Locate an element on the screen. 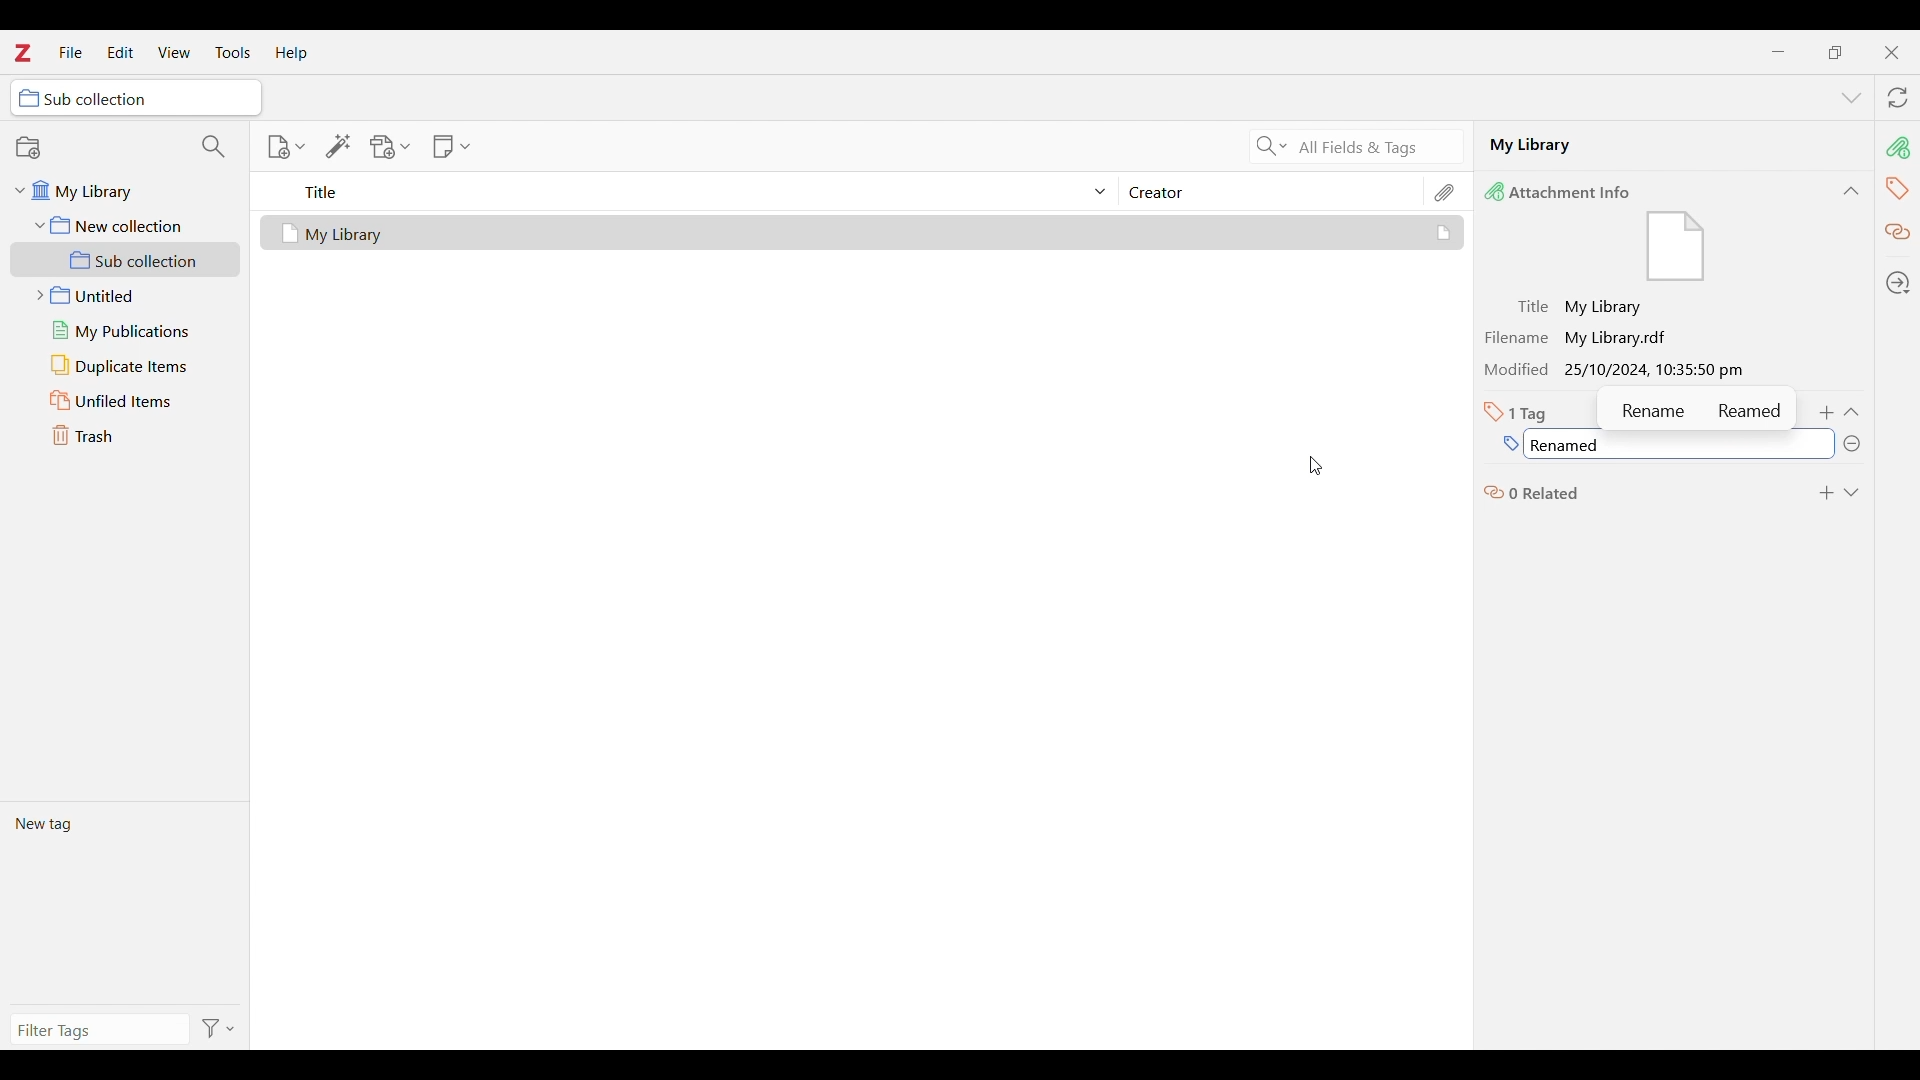 The height and width of the screenshot is (1080, 1920). Selected folder is located at coordinates (136, 98).